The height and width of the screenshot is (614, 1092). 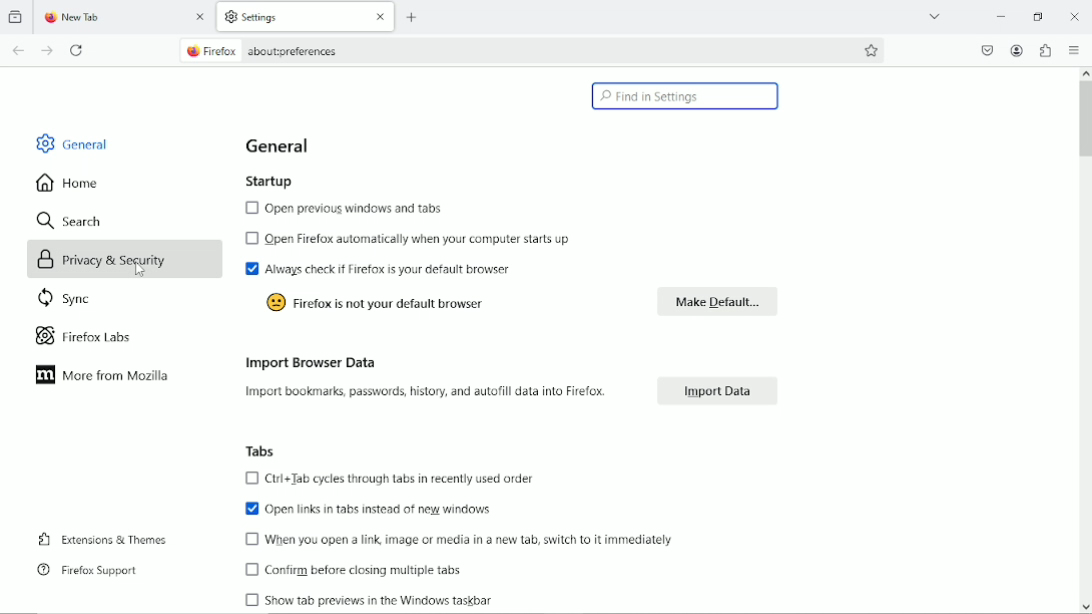 What do you see at coordinates (251, 569) in the screenshot?
I see `checkbox` at bounding box center [251, 569].